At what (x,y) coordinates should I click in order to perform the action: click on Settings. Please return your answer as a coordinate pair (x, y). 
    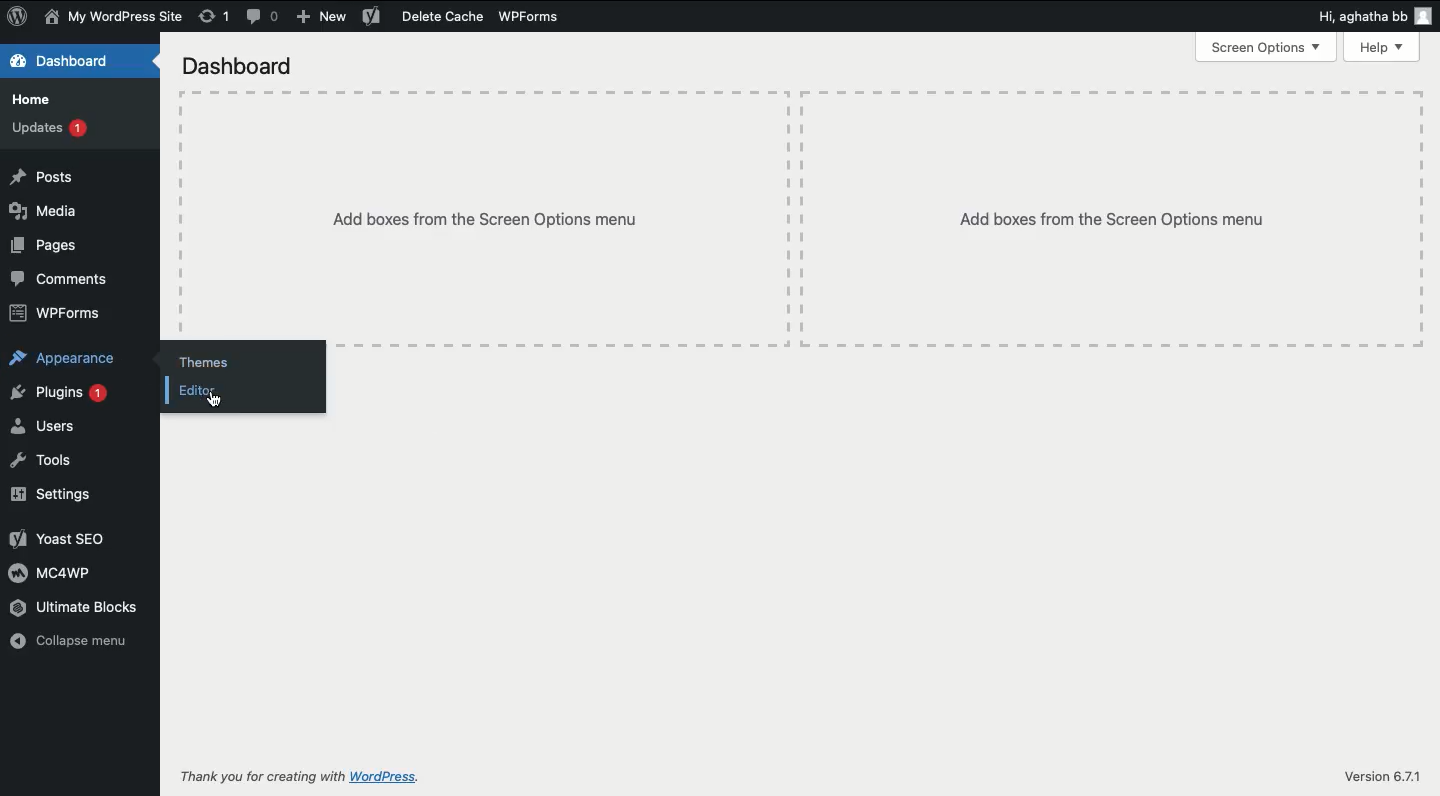
    Looking at the image, I should click on (56, 495).